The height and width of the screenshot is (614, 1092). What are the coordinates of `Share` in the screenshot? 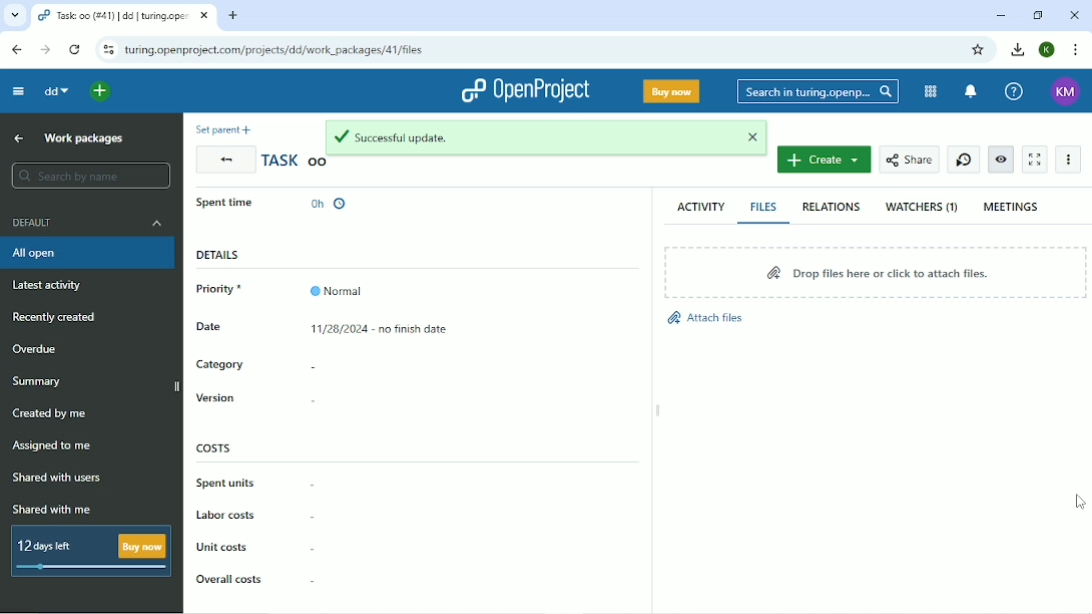 It's located at (909, 160).